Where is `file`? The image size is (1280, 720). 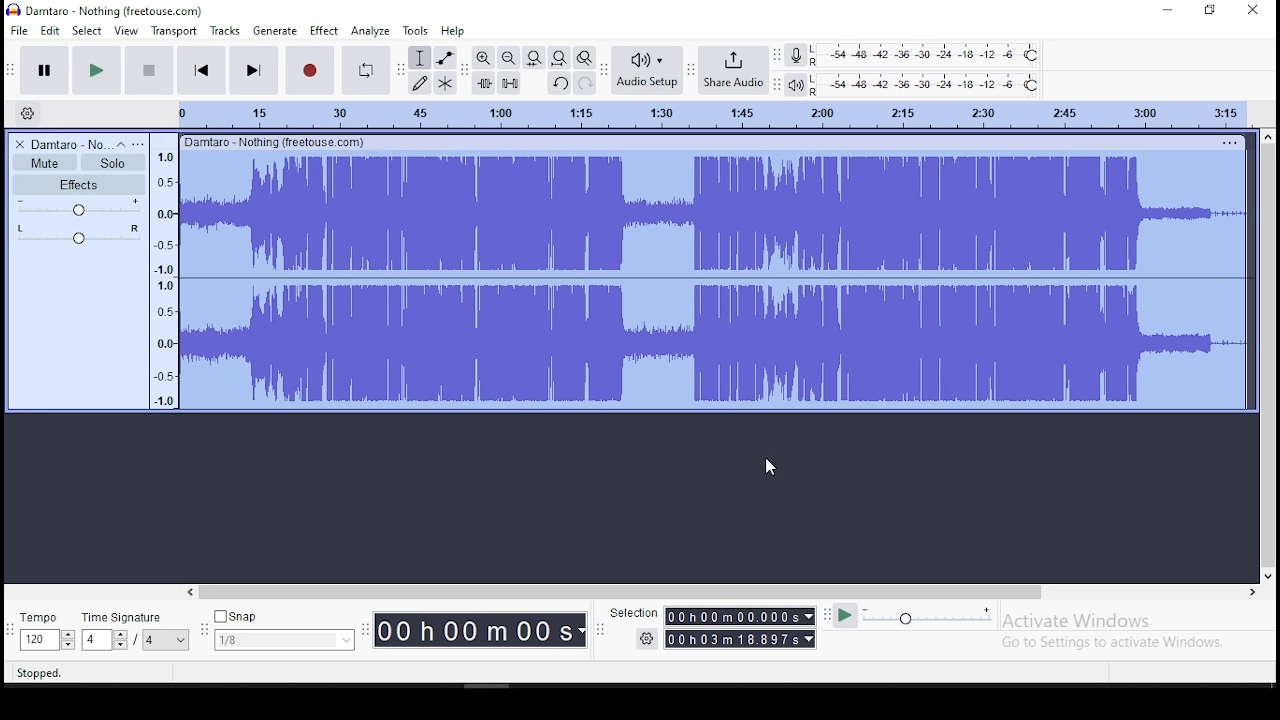
file is located at coordinates (18, 29).